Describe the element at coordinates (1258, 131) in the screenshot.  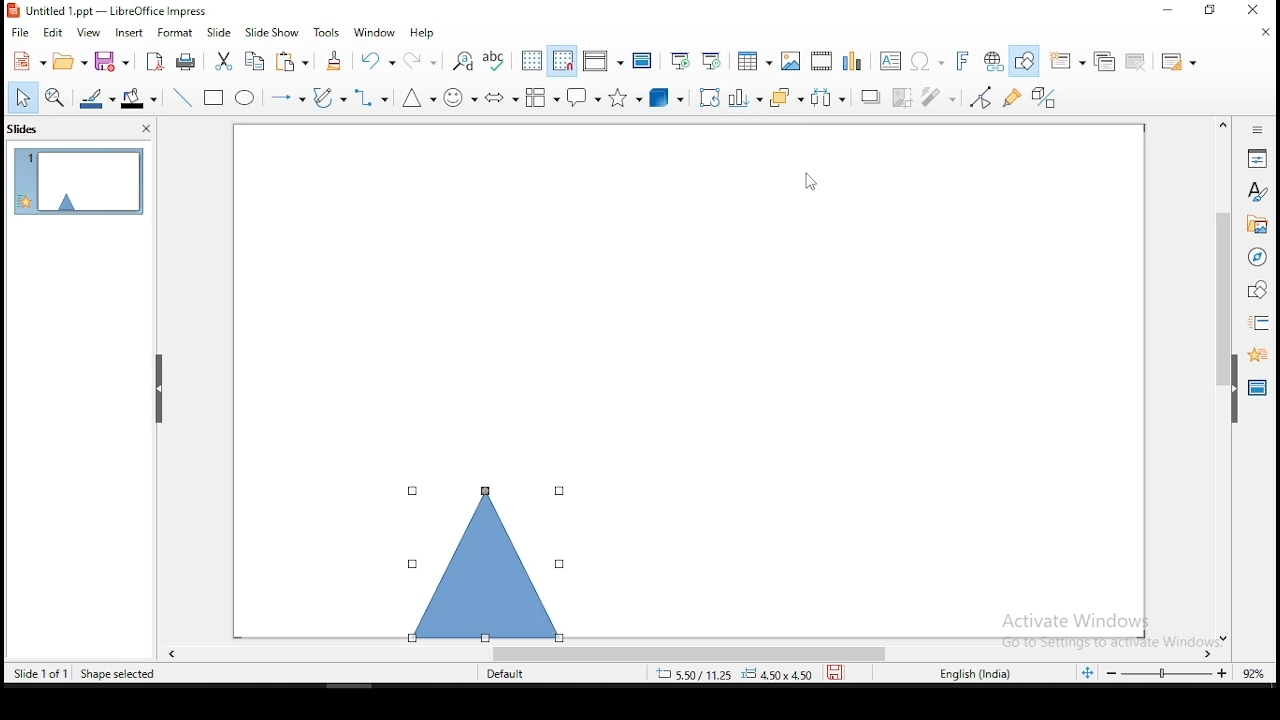
I see `sidebar settings` at that location.